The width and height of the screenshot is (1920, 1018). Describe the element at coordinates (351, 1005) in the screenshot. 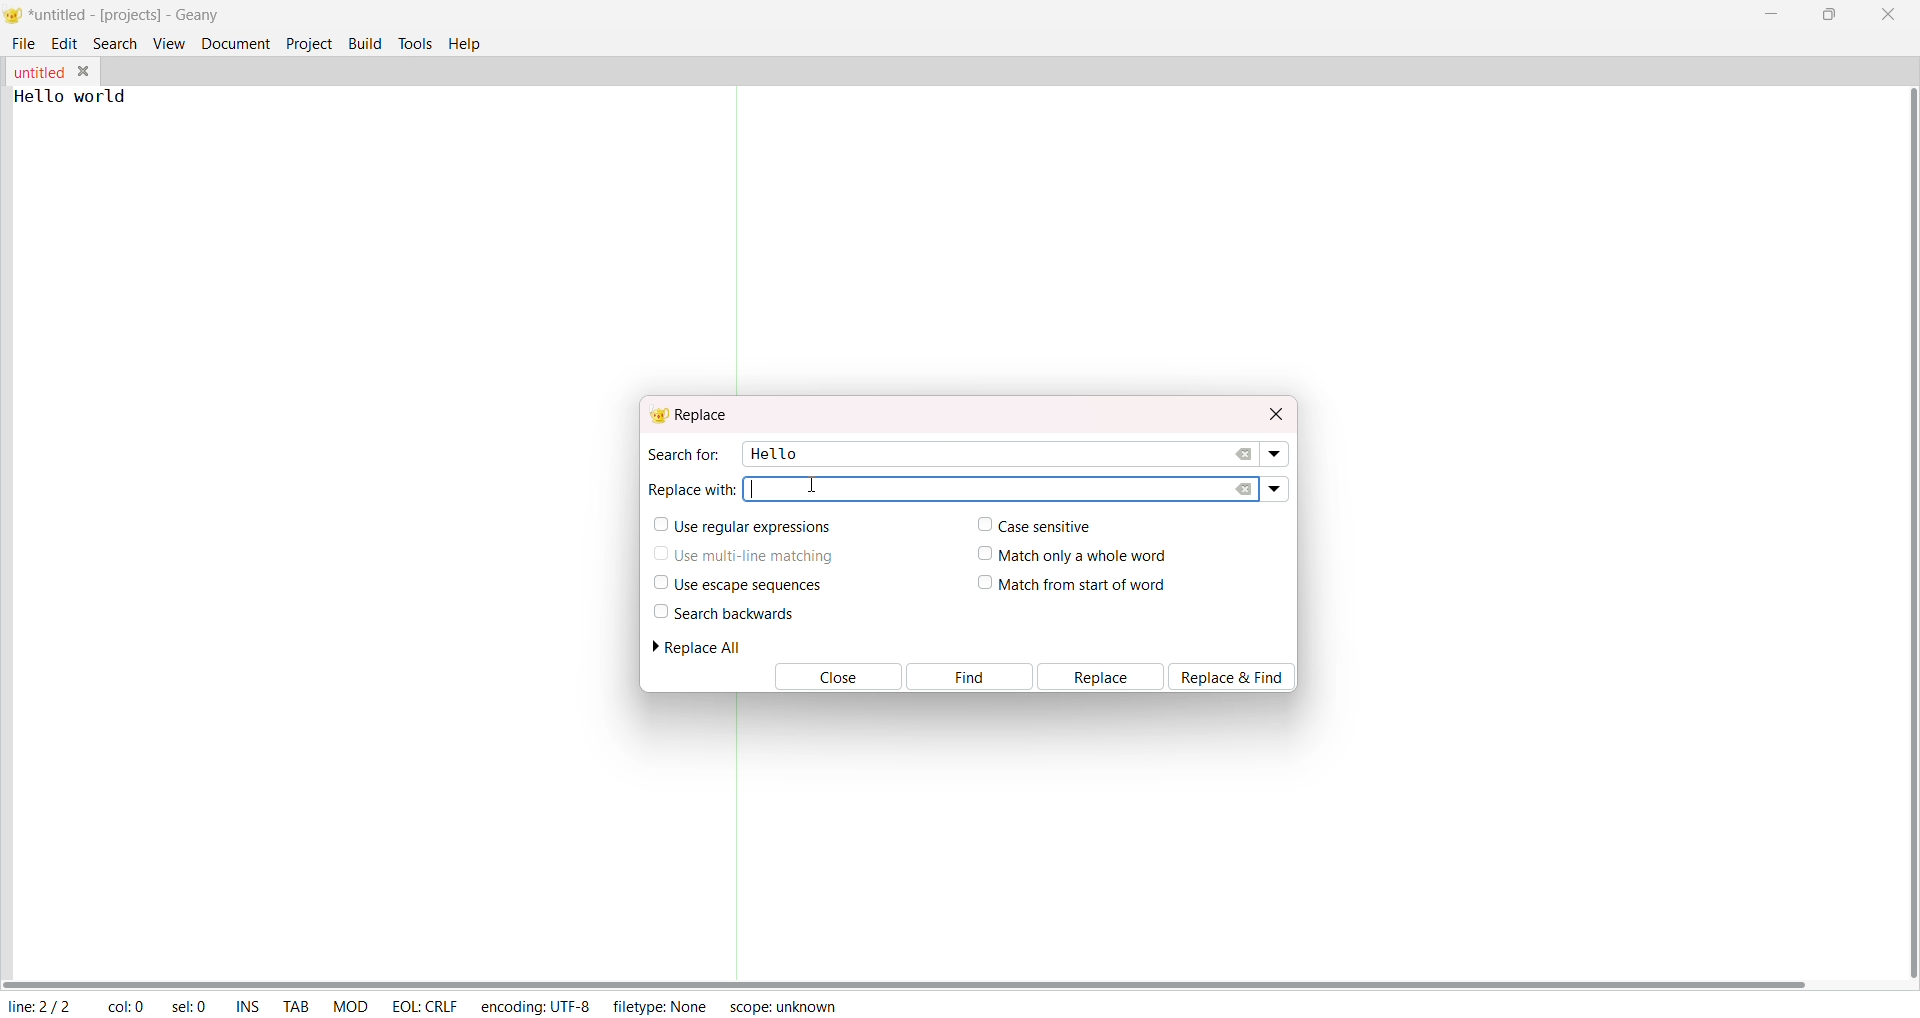

I see `mod` at that location.